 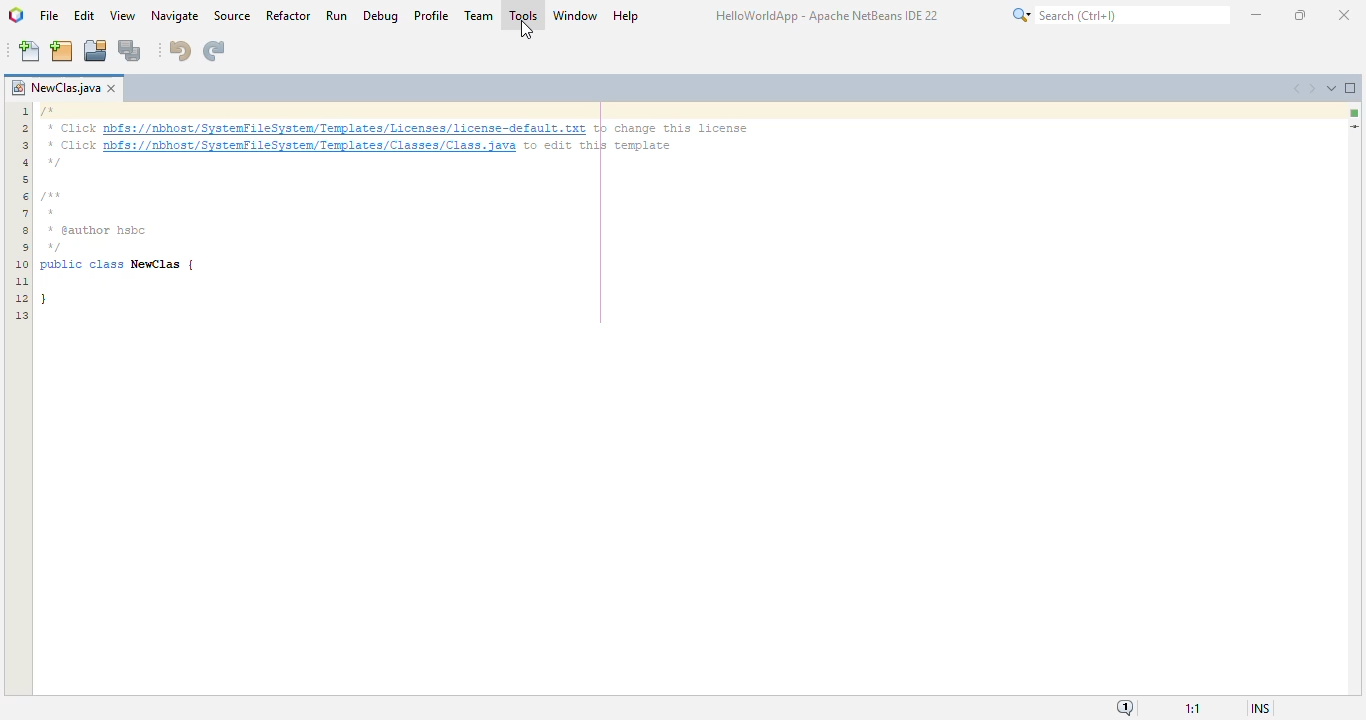 What do you see at coordinates (1356, 114) in the screenshot?
I see `no errors` at bounding box center [1356, 114].